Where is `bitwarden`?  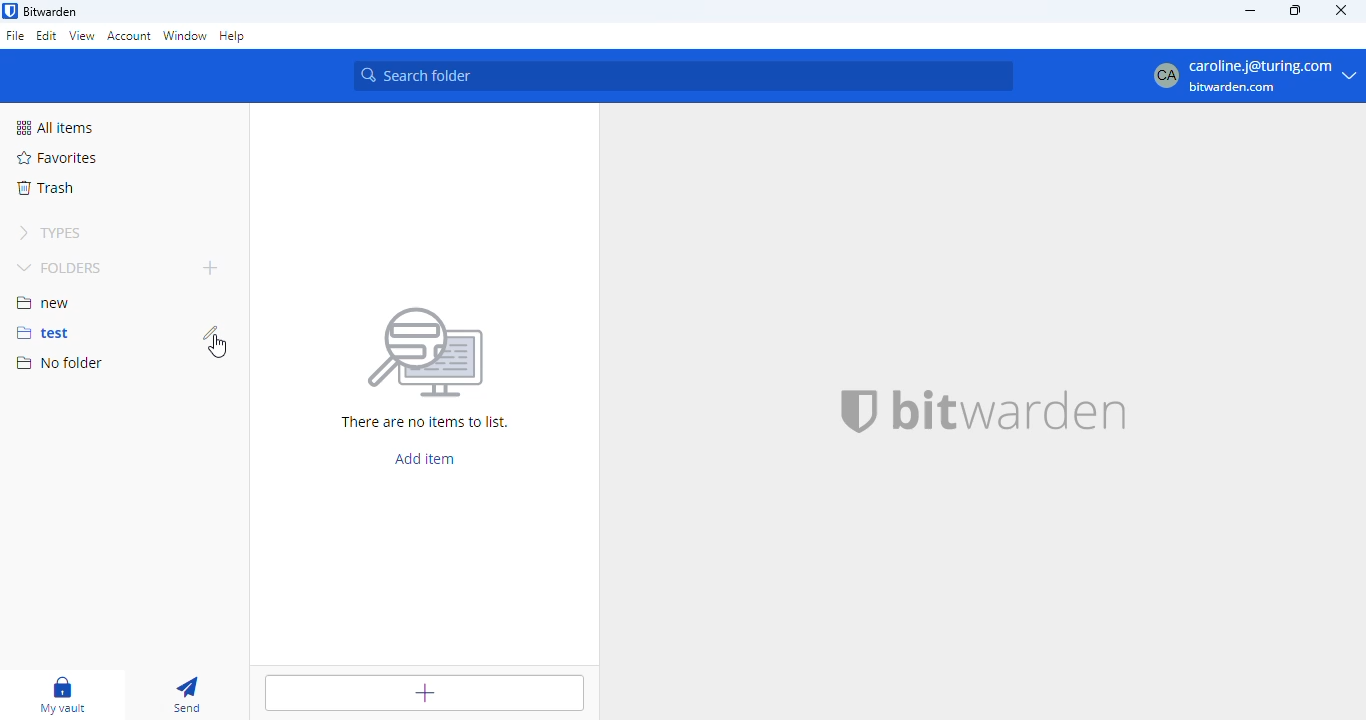 bitwarden is located at coordinates (50, 12).